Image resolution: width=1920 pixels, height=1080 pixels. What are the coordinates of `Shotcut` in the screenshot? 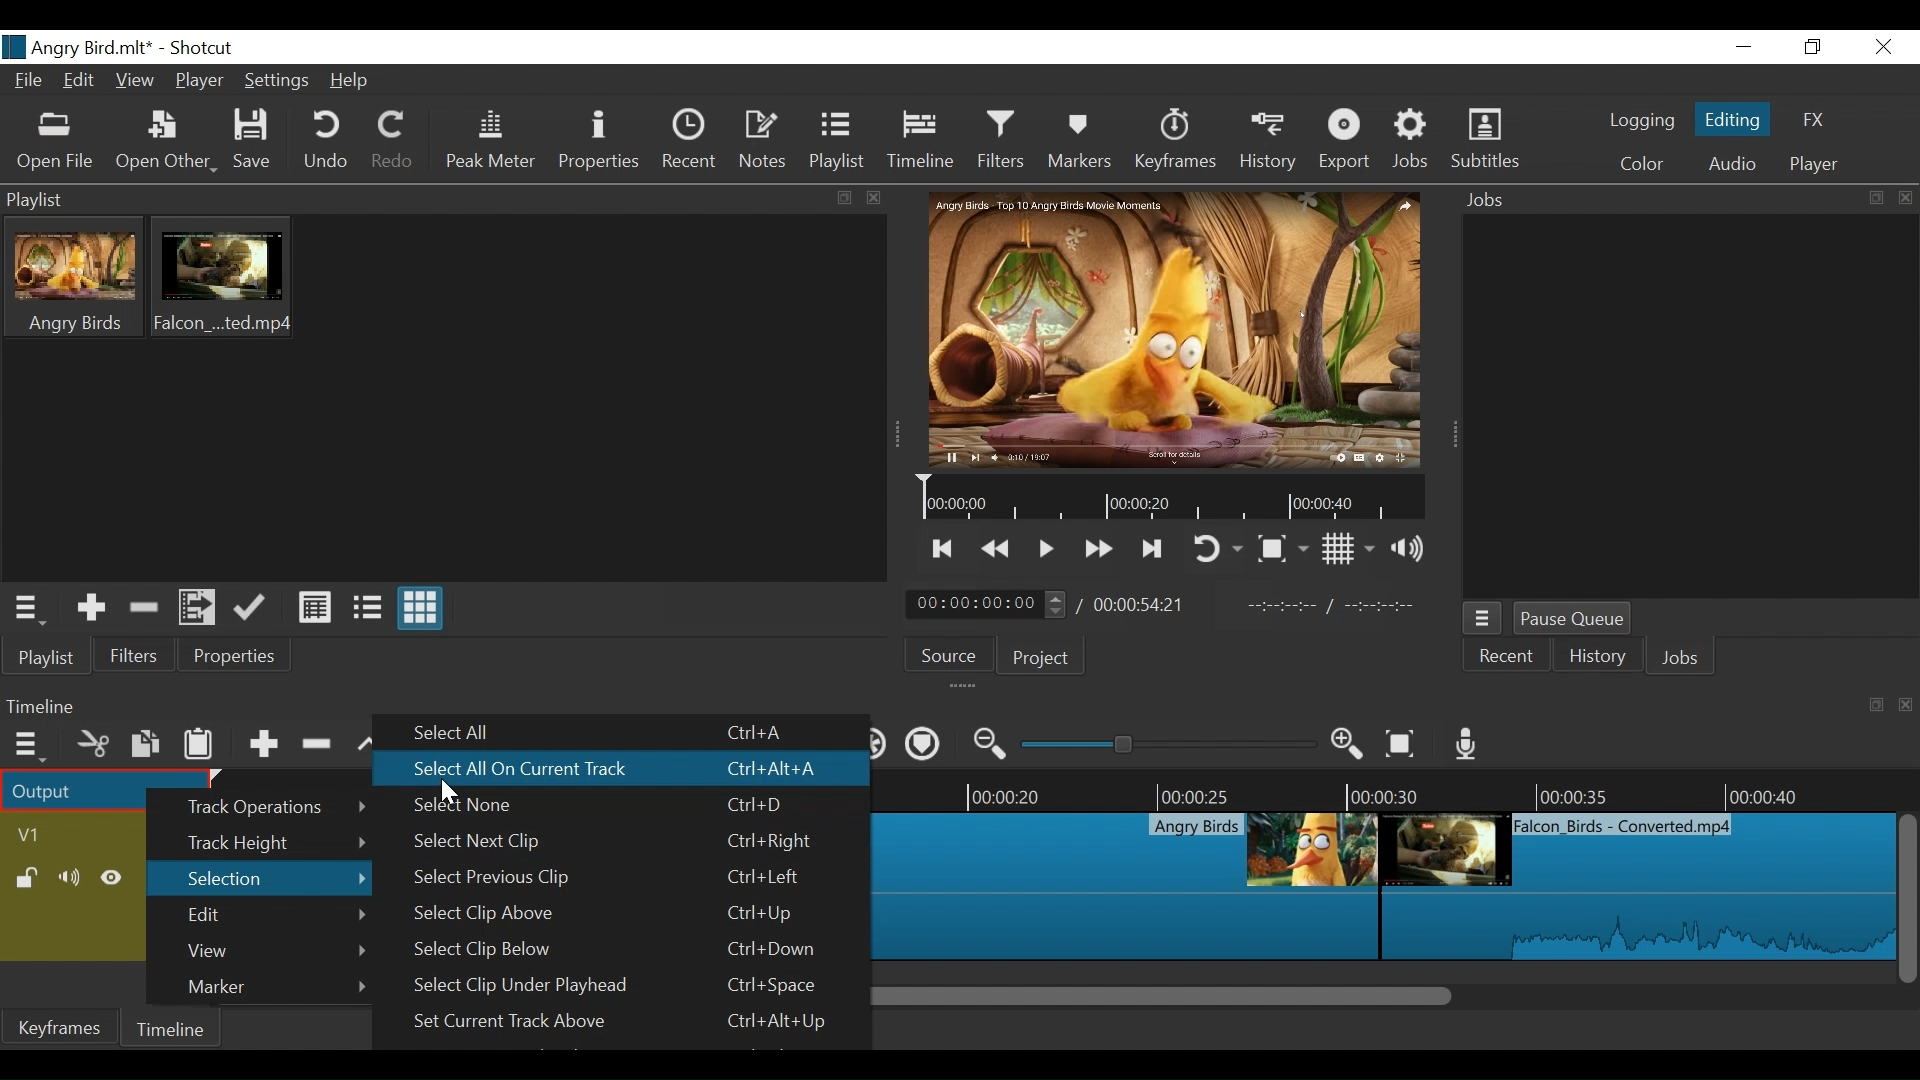 It's located at (202, 47).